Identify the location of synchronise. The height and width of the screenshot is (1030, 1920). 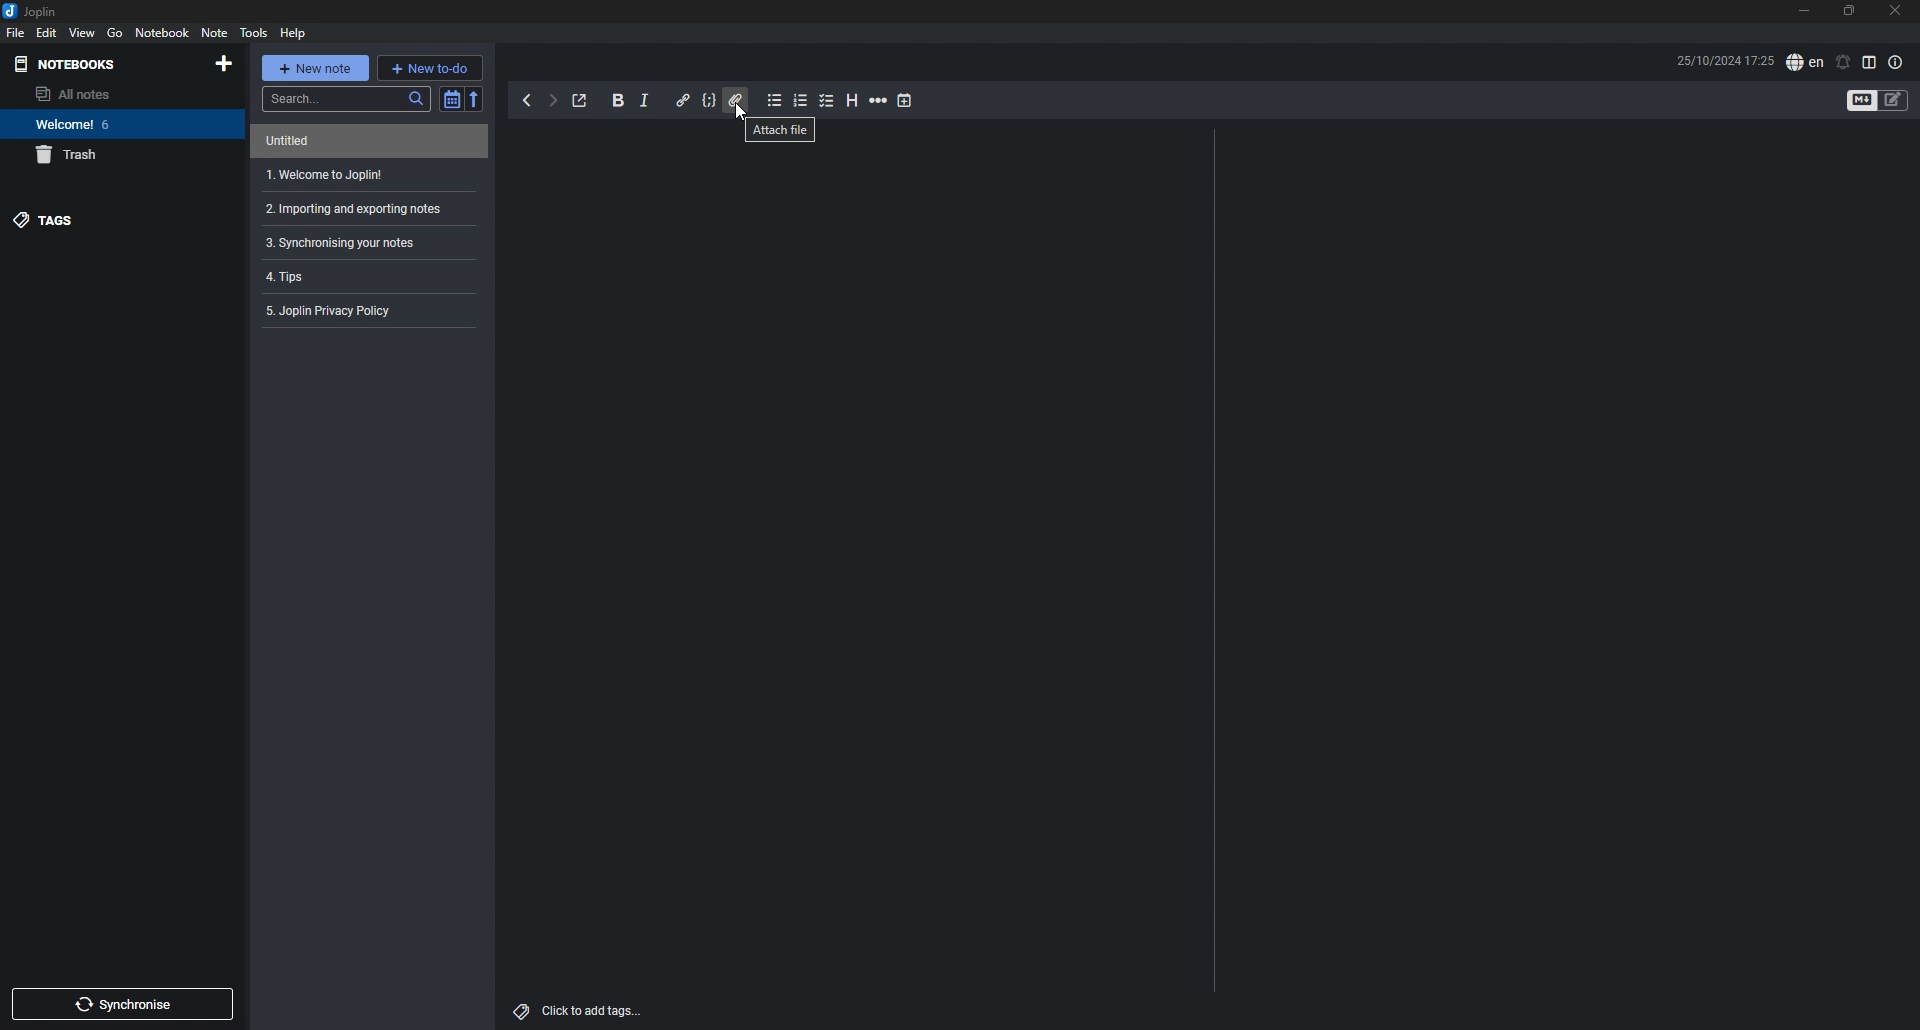
(121, 1004).